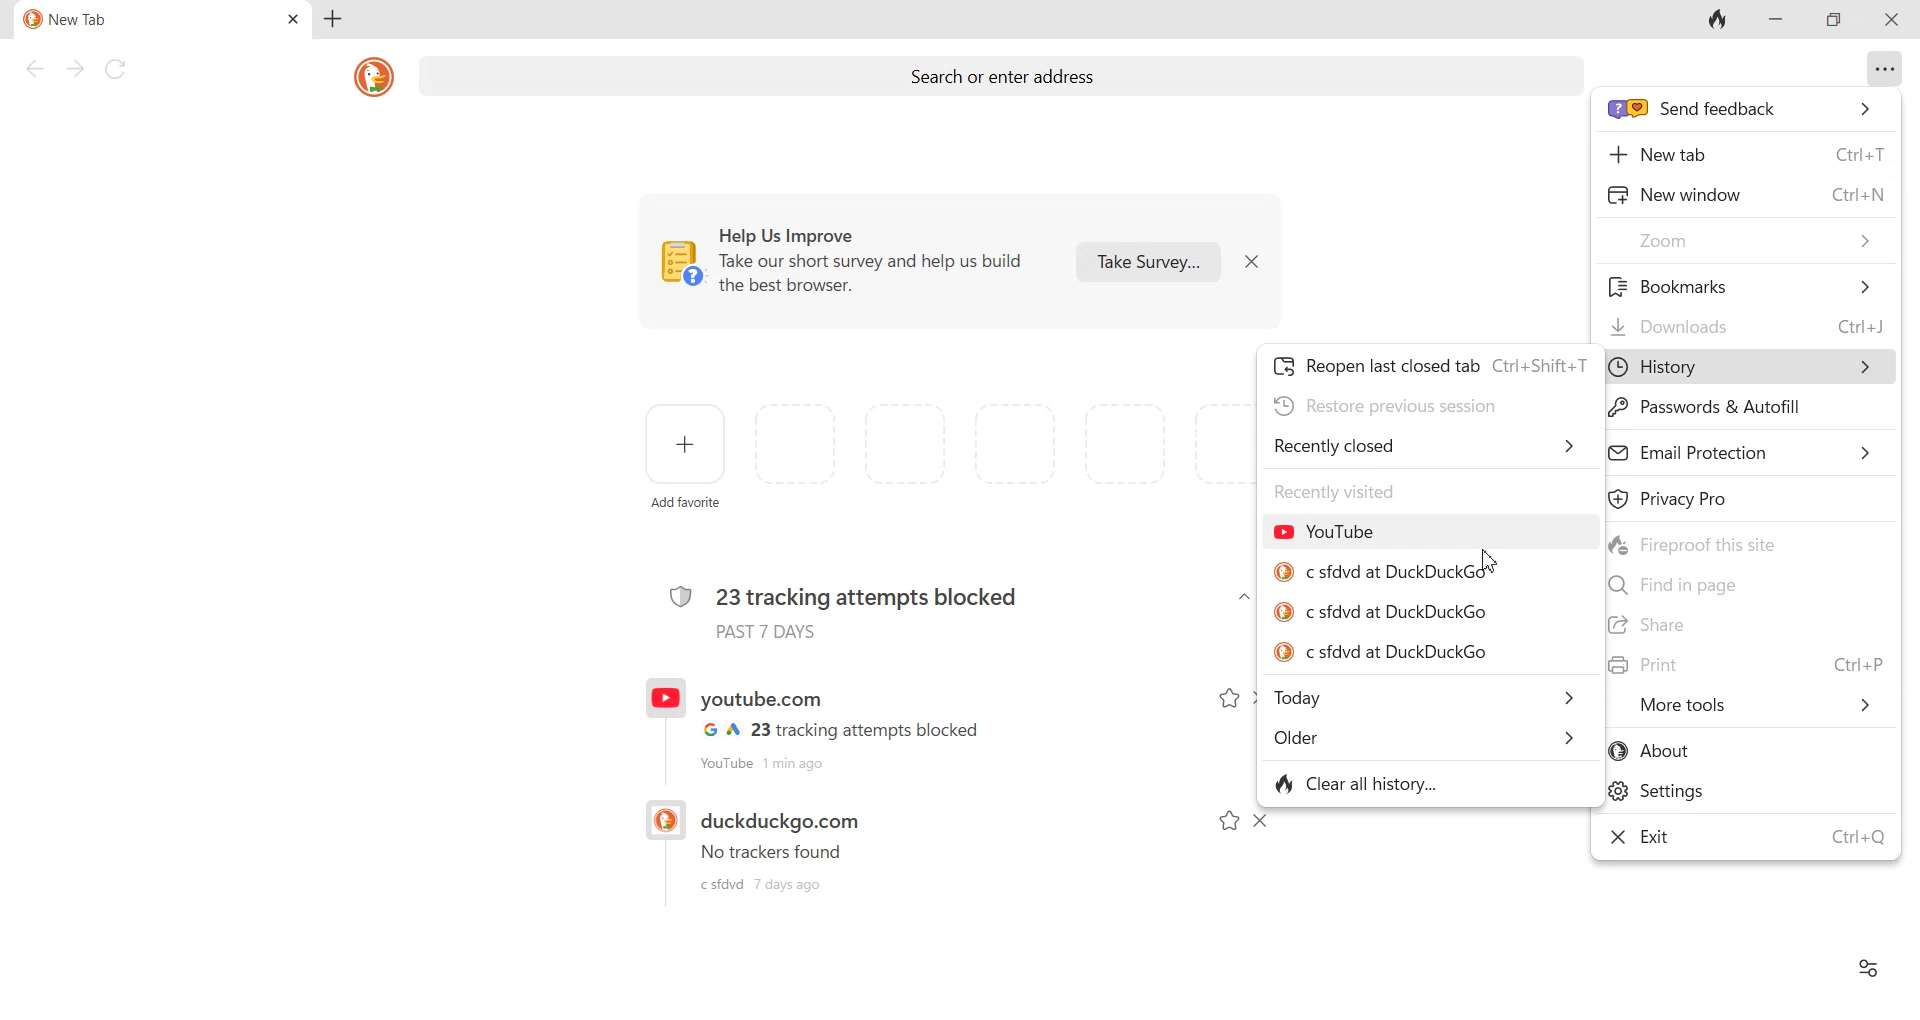 The width and height of the screenshot is (1920, 1020). What do you see at coordinates (1744, 367) in the screenshot?
I see `History` at bounding box center [1744, 367].